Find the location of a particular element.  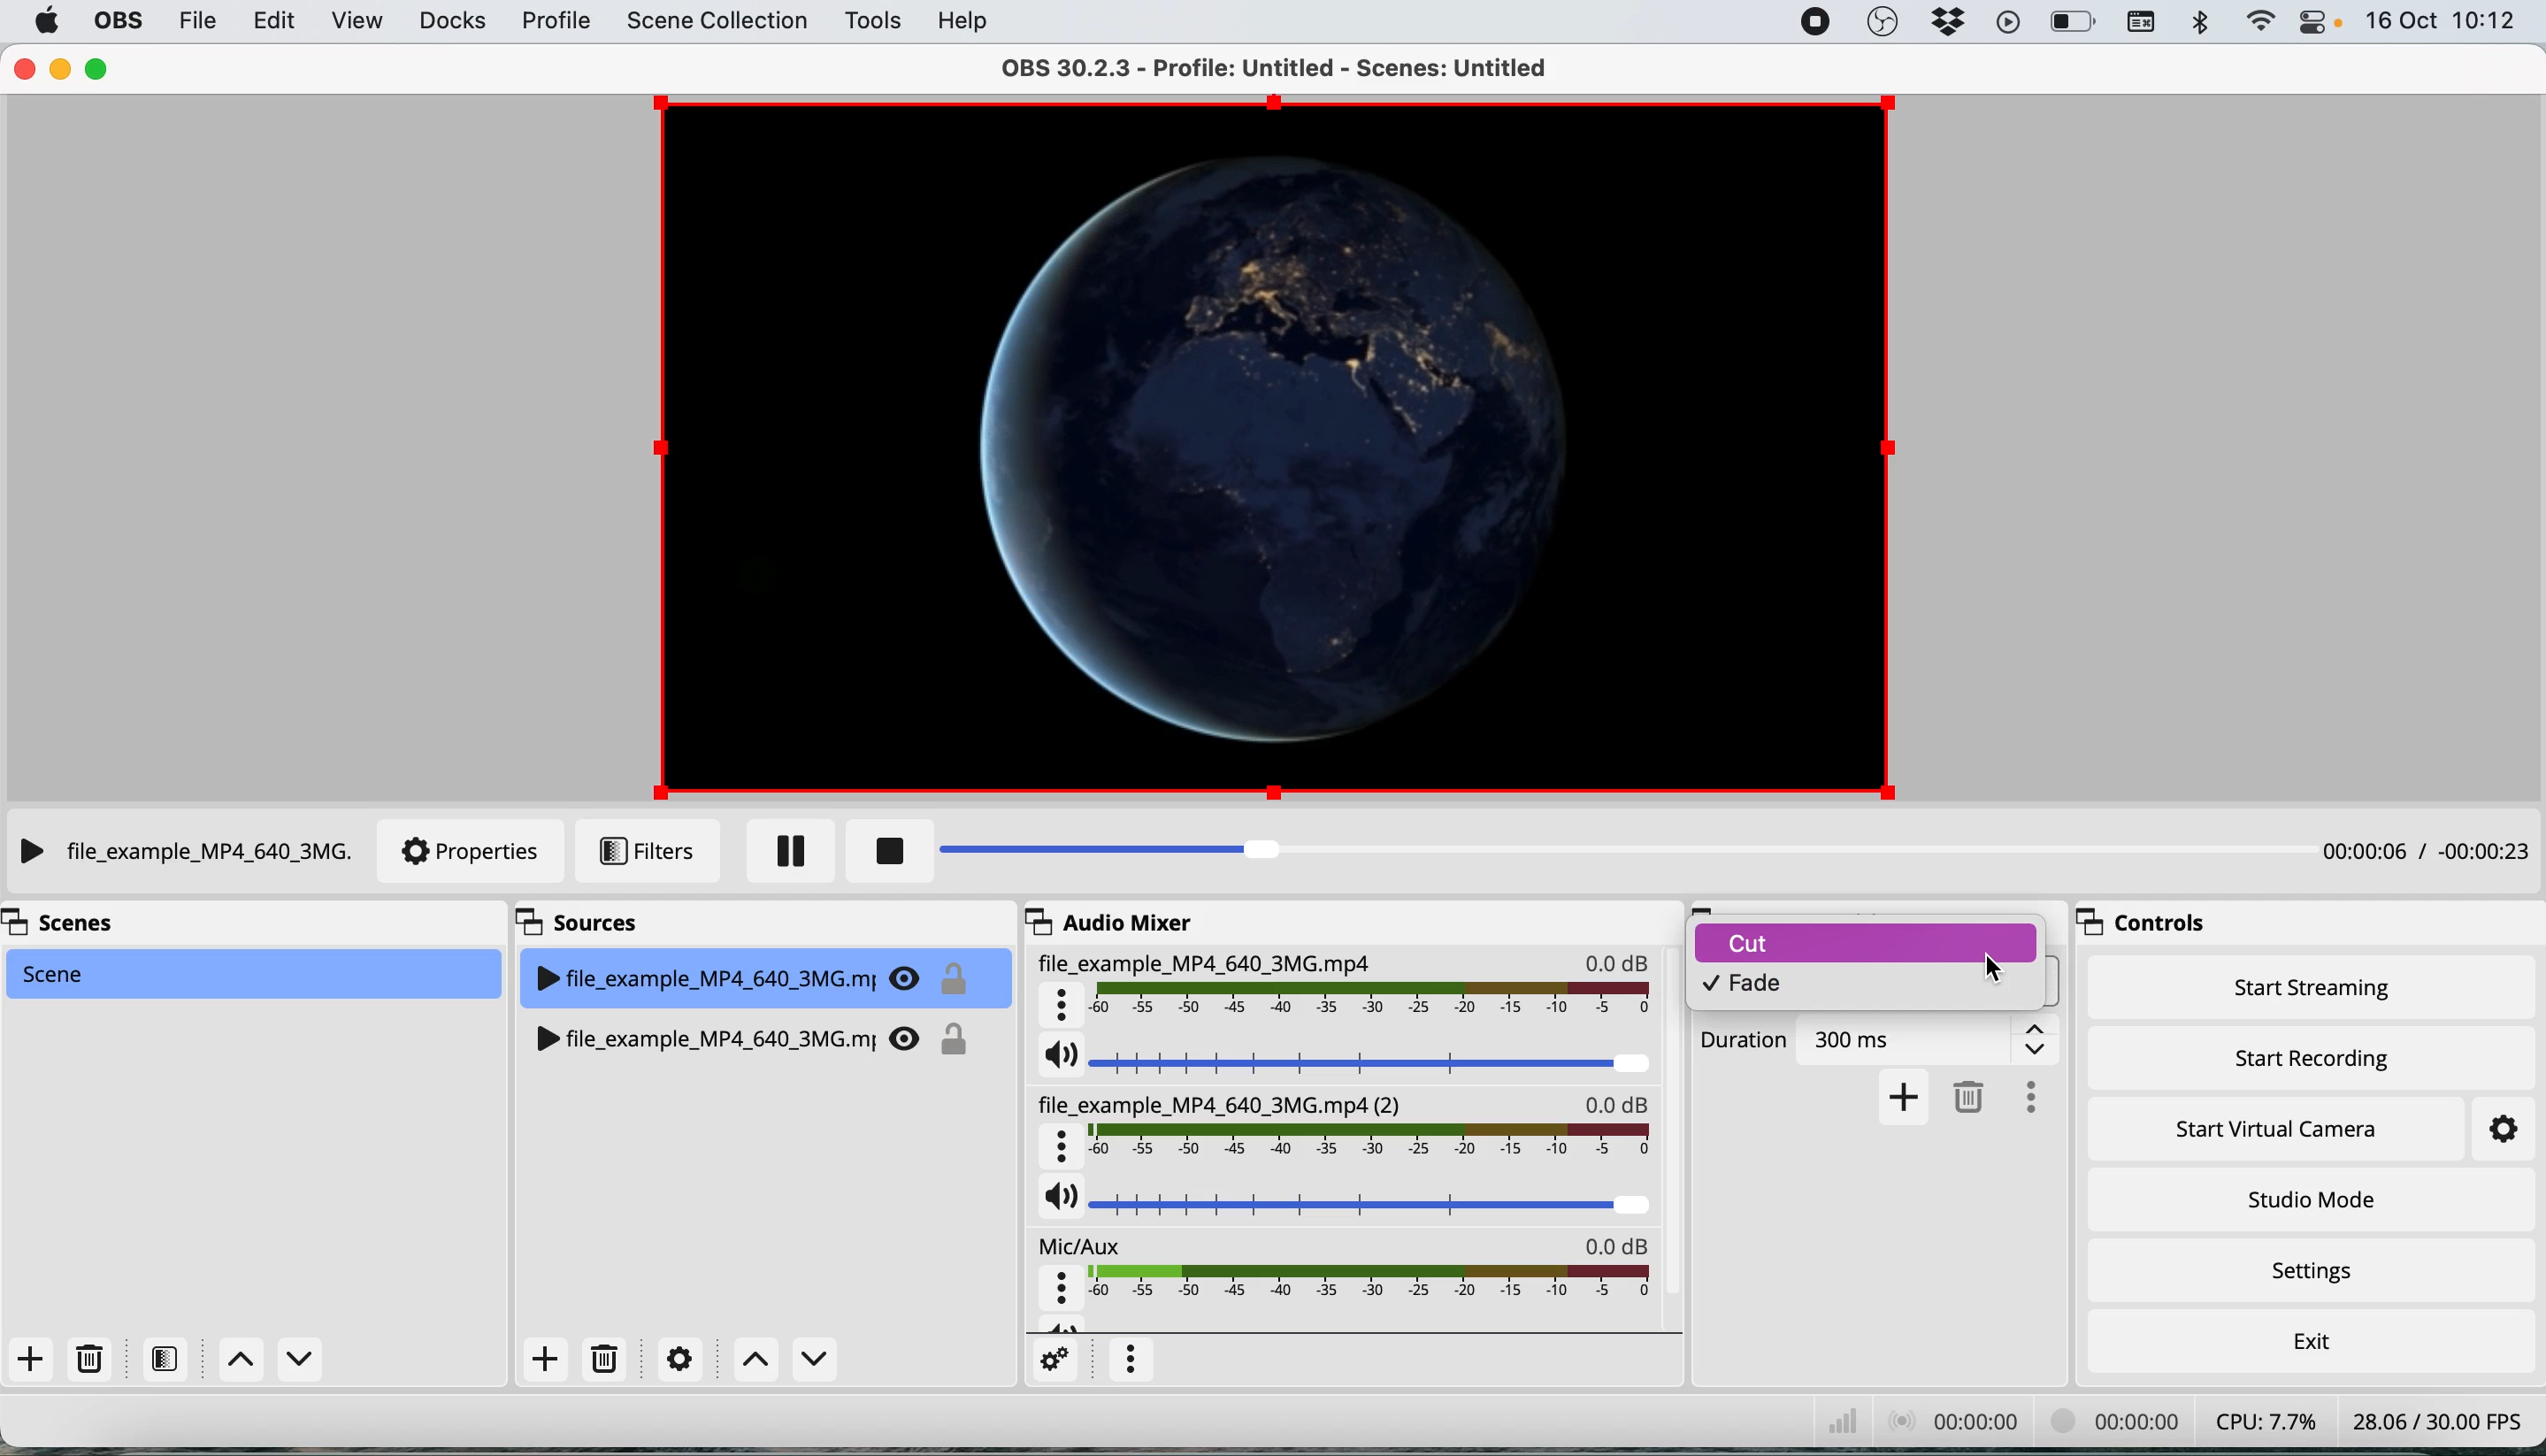

File_example_MP4_640_3MG. is located at coordinates (193, 854).